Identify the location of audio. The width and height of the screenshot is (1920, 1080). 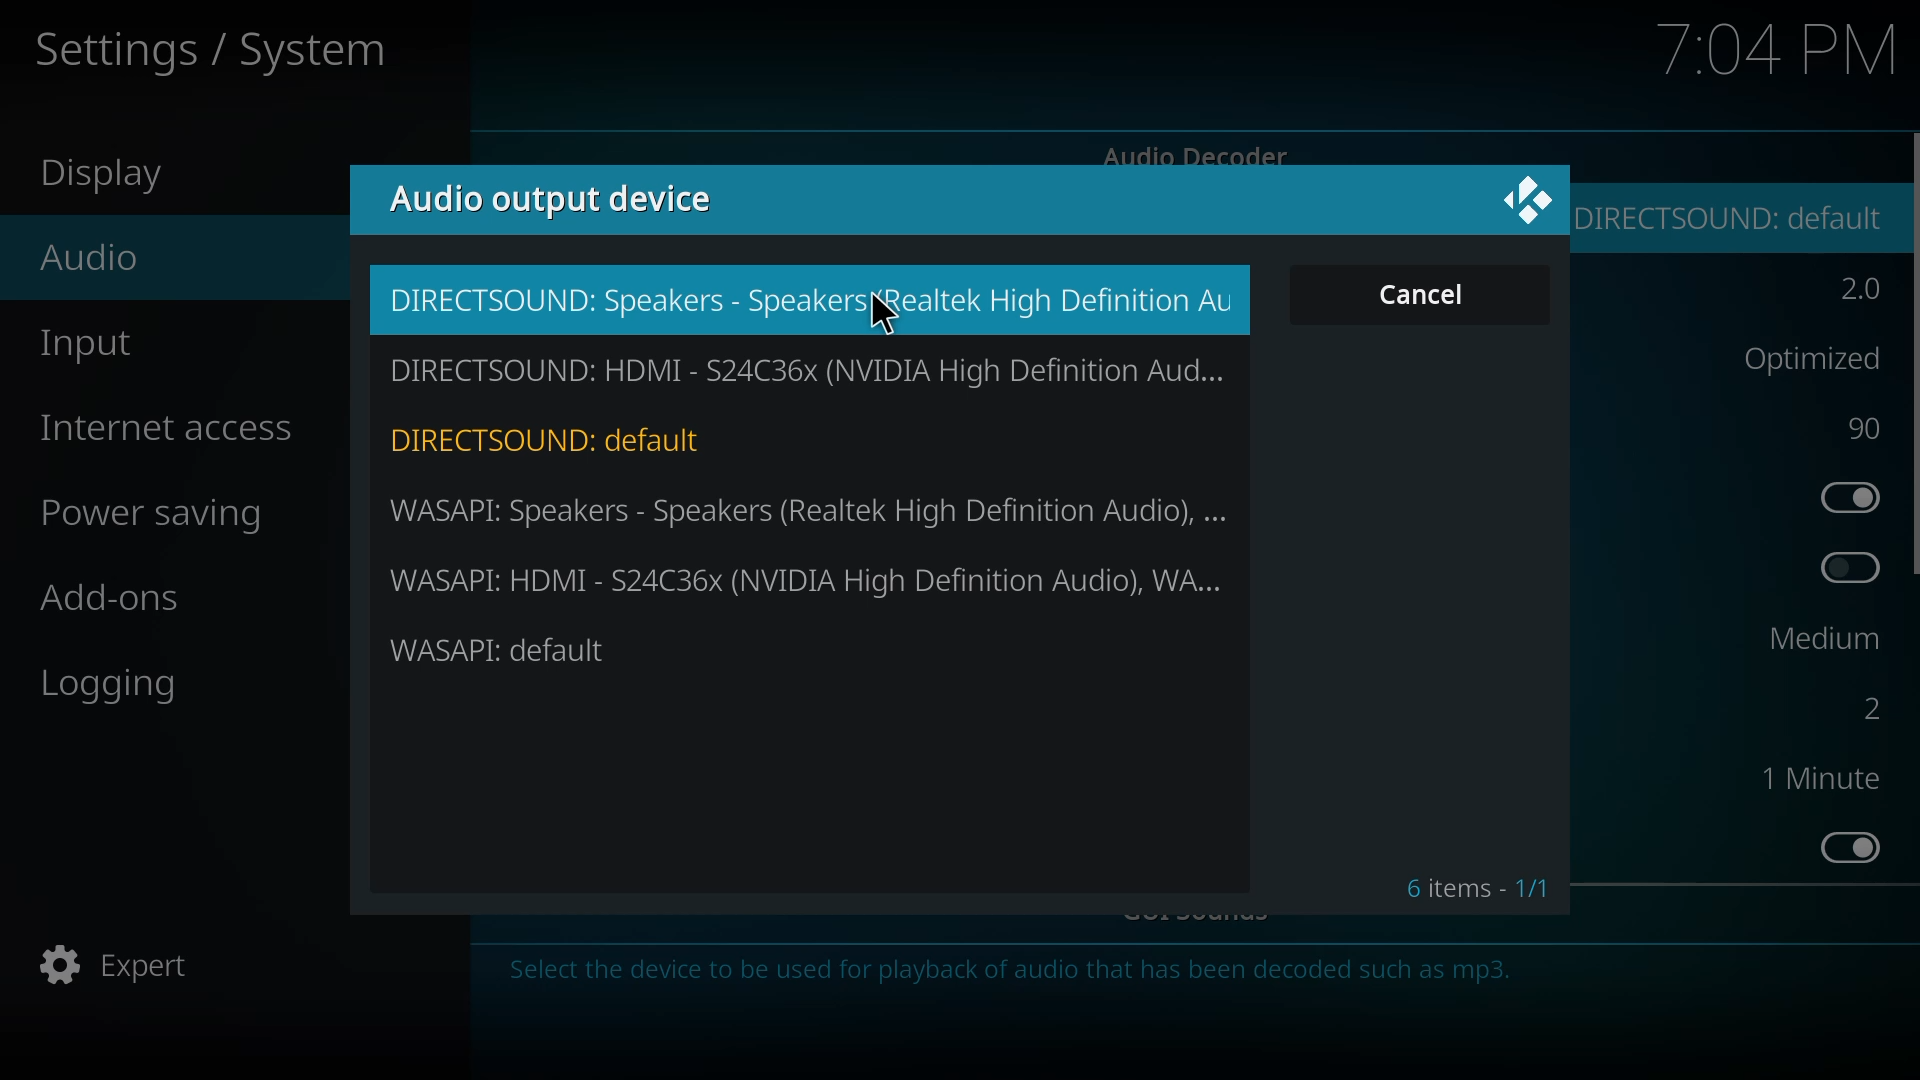
(92, 256).